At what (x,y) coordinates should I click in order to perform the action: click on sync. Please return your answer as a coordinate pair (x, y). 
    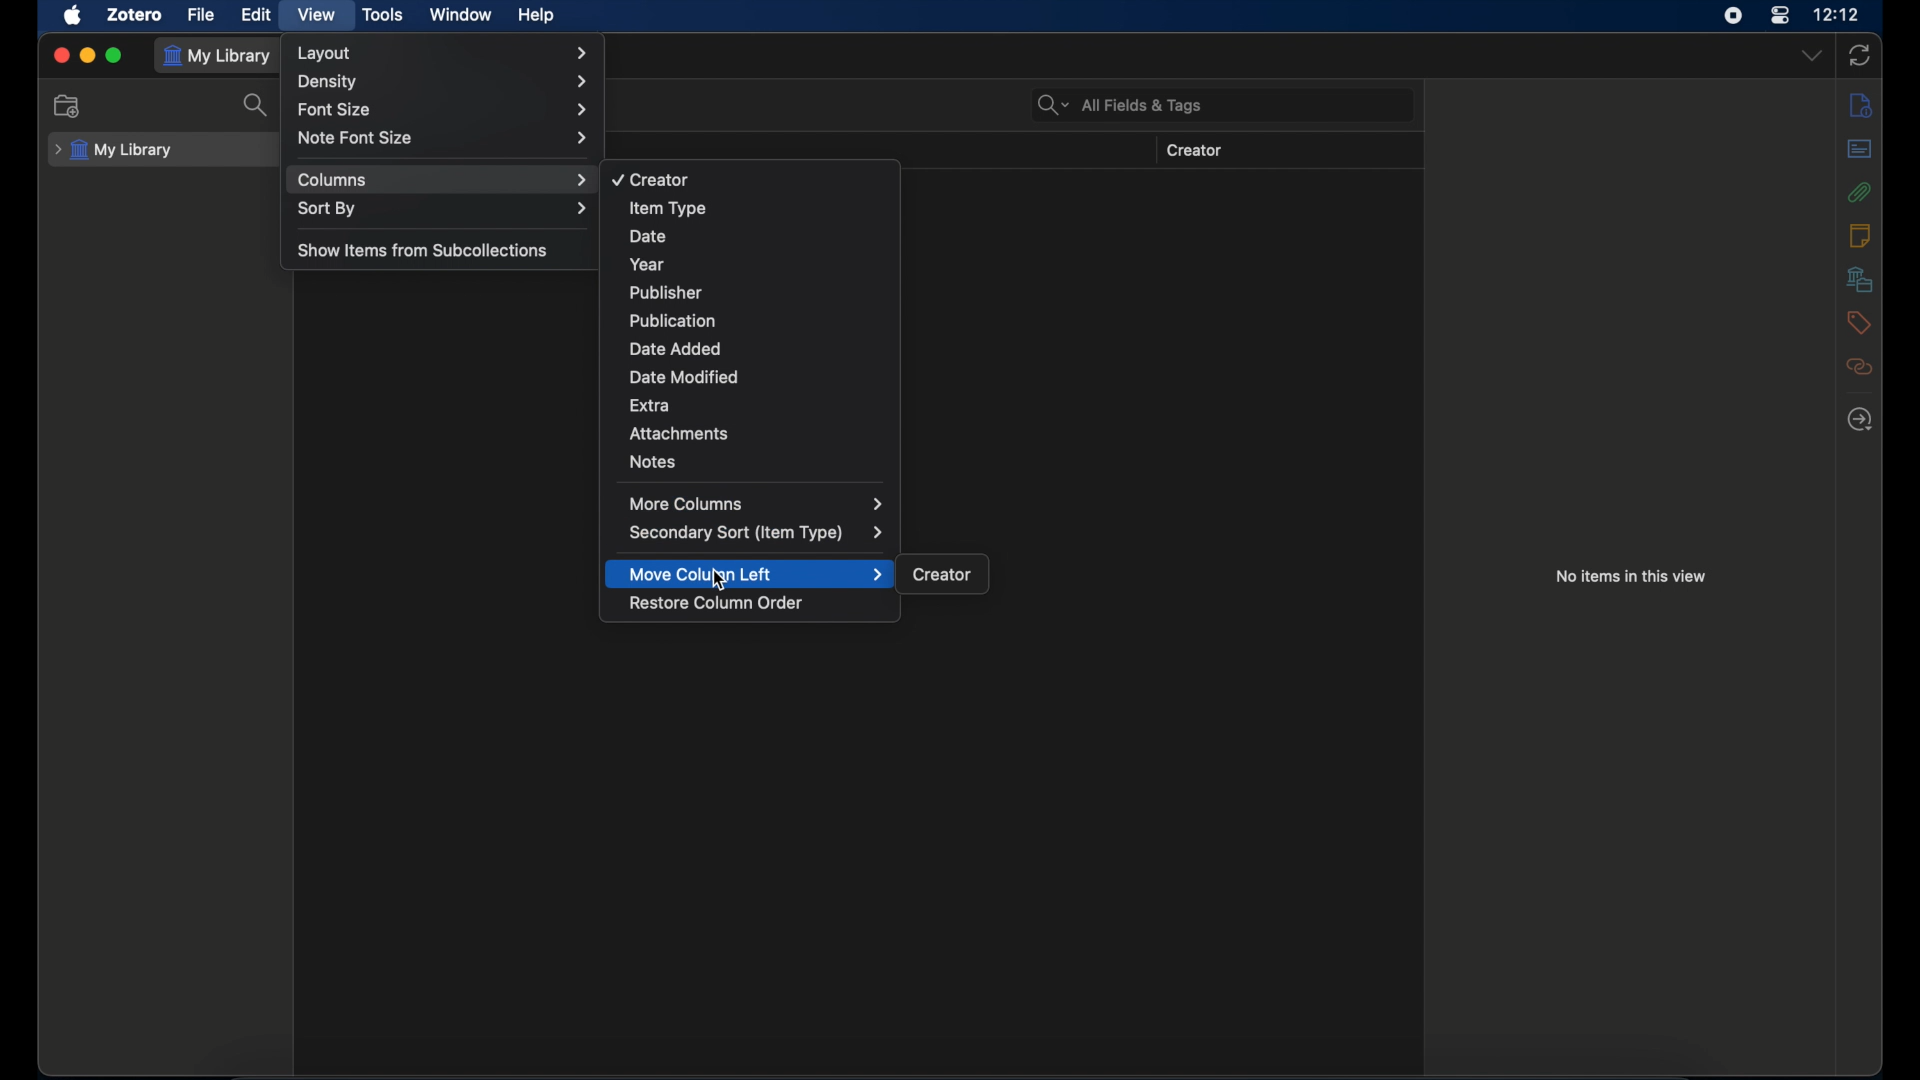
    Looking at the image, I should click on (1859, 55).